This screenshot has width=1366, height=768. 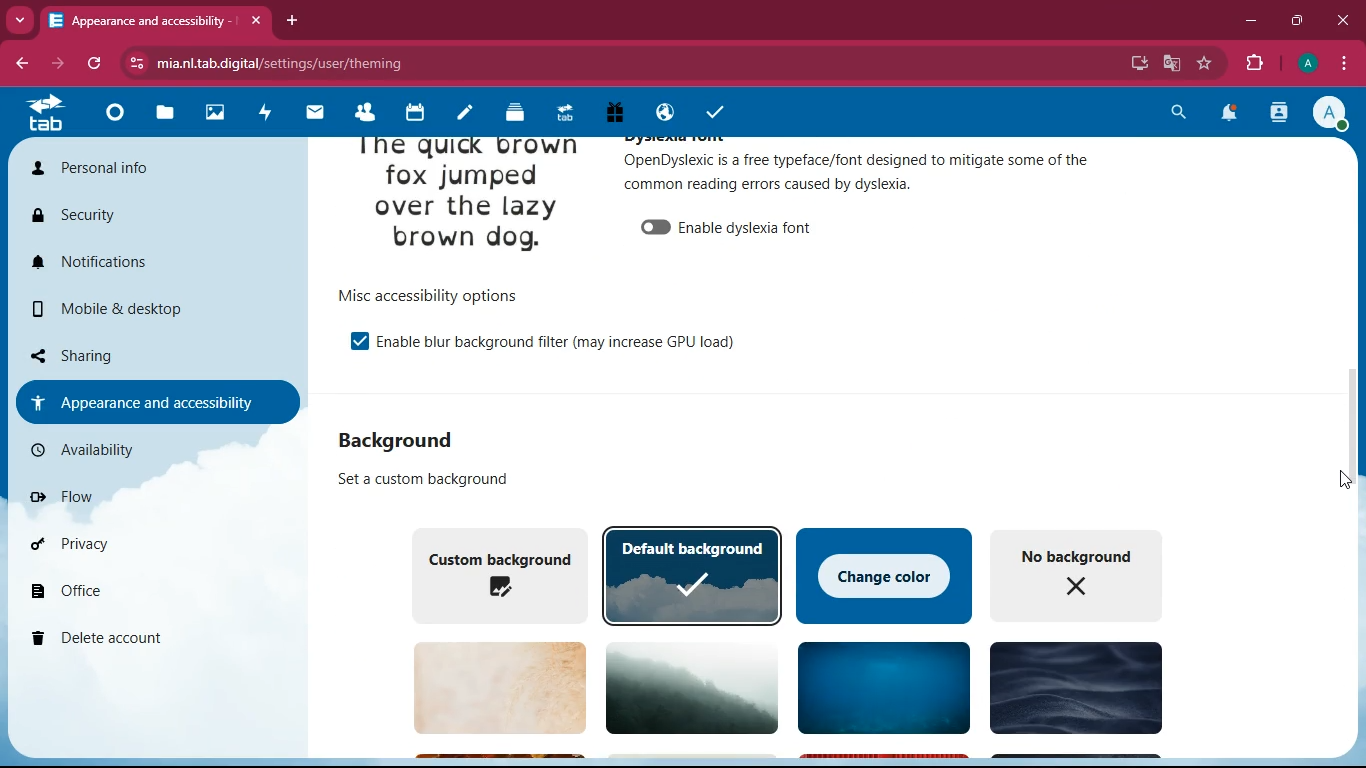 What do you see at coordinates (508, 113) in the screenshot?
I see `layers` at bounding box center [508, 113].